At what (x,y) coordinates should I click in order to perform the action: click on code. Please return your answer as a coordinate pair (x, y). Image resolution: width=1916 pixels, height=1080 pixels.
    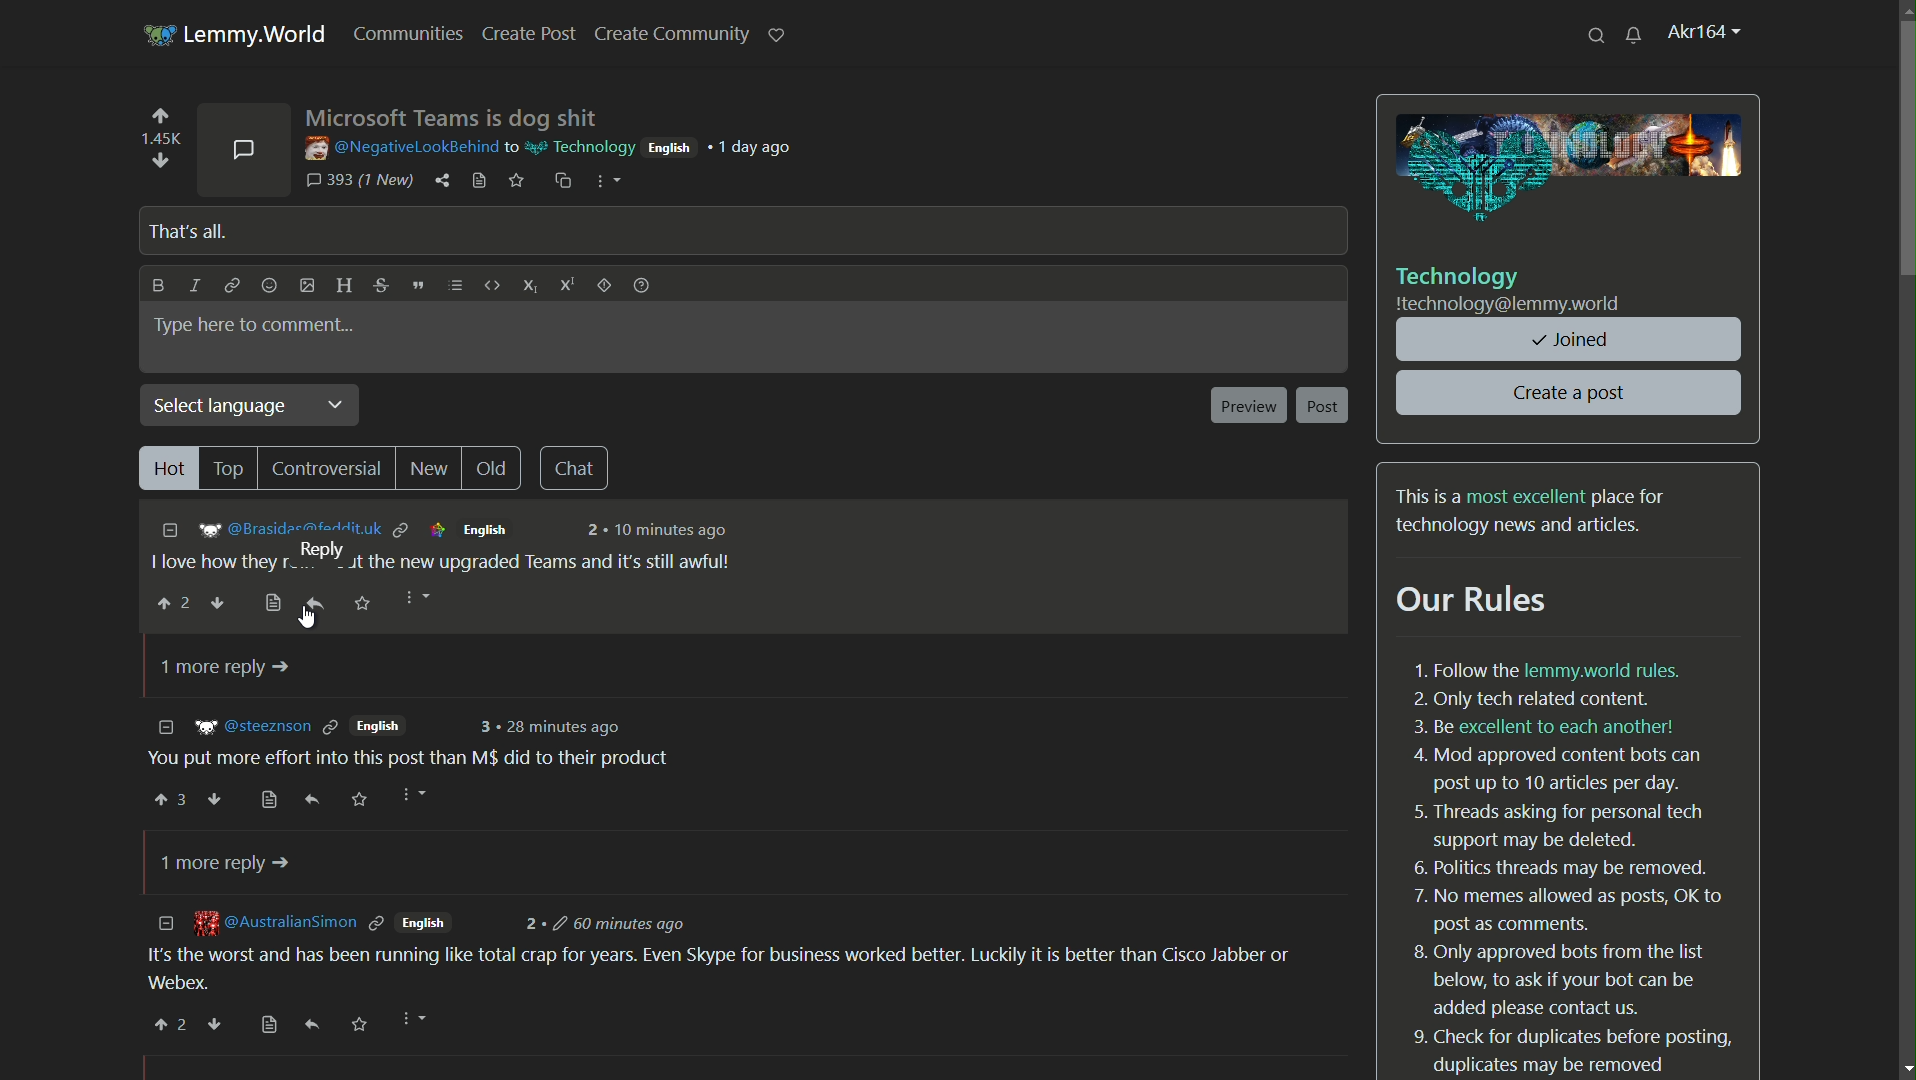
    Looking at the image, I should click on (490, 287).